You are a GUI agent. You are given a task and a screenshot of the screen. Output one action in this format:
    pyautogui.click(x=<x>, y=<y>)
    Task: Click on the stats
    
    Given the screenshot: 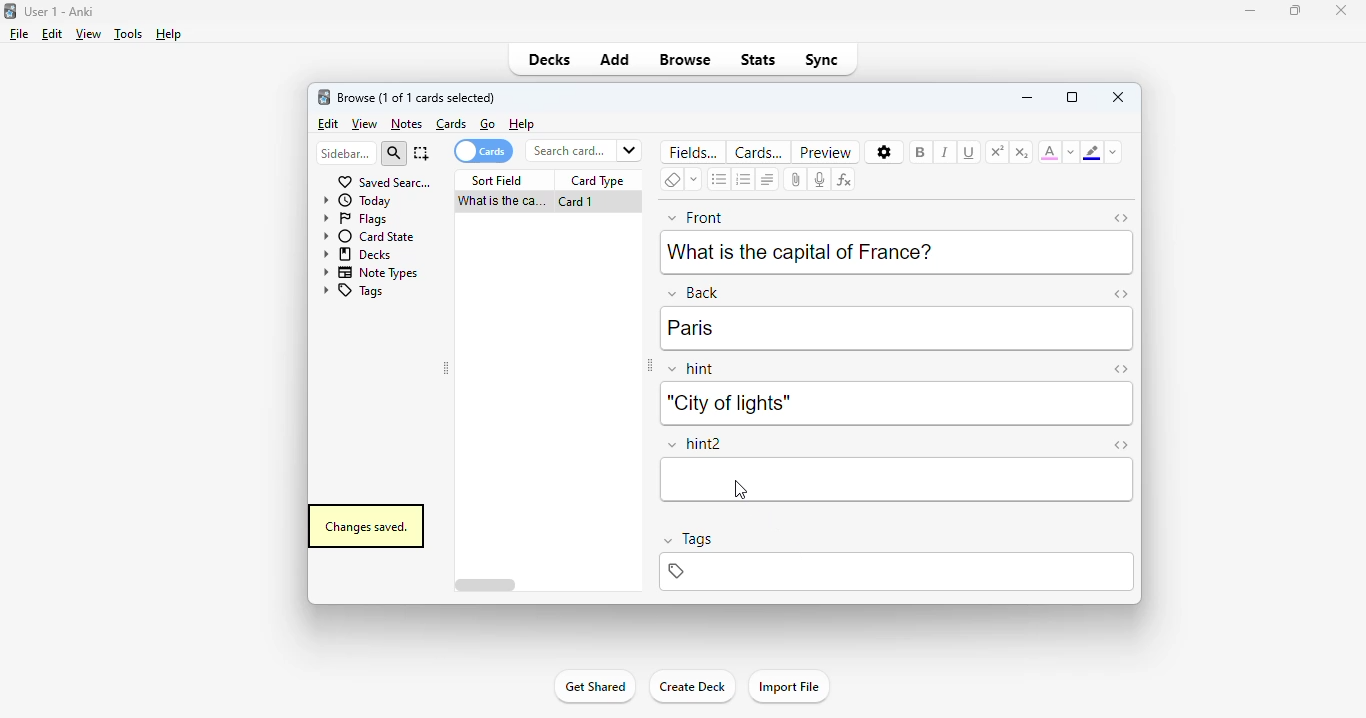 What is the action you would take?
    pyautogui.click(x=759, y=59)
    